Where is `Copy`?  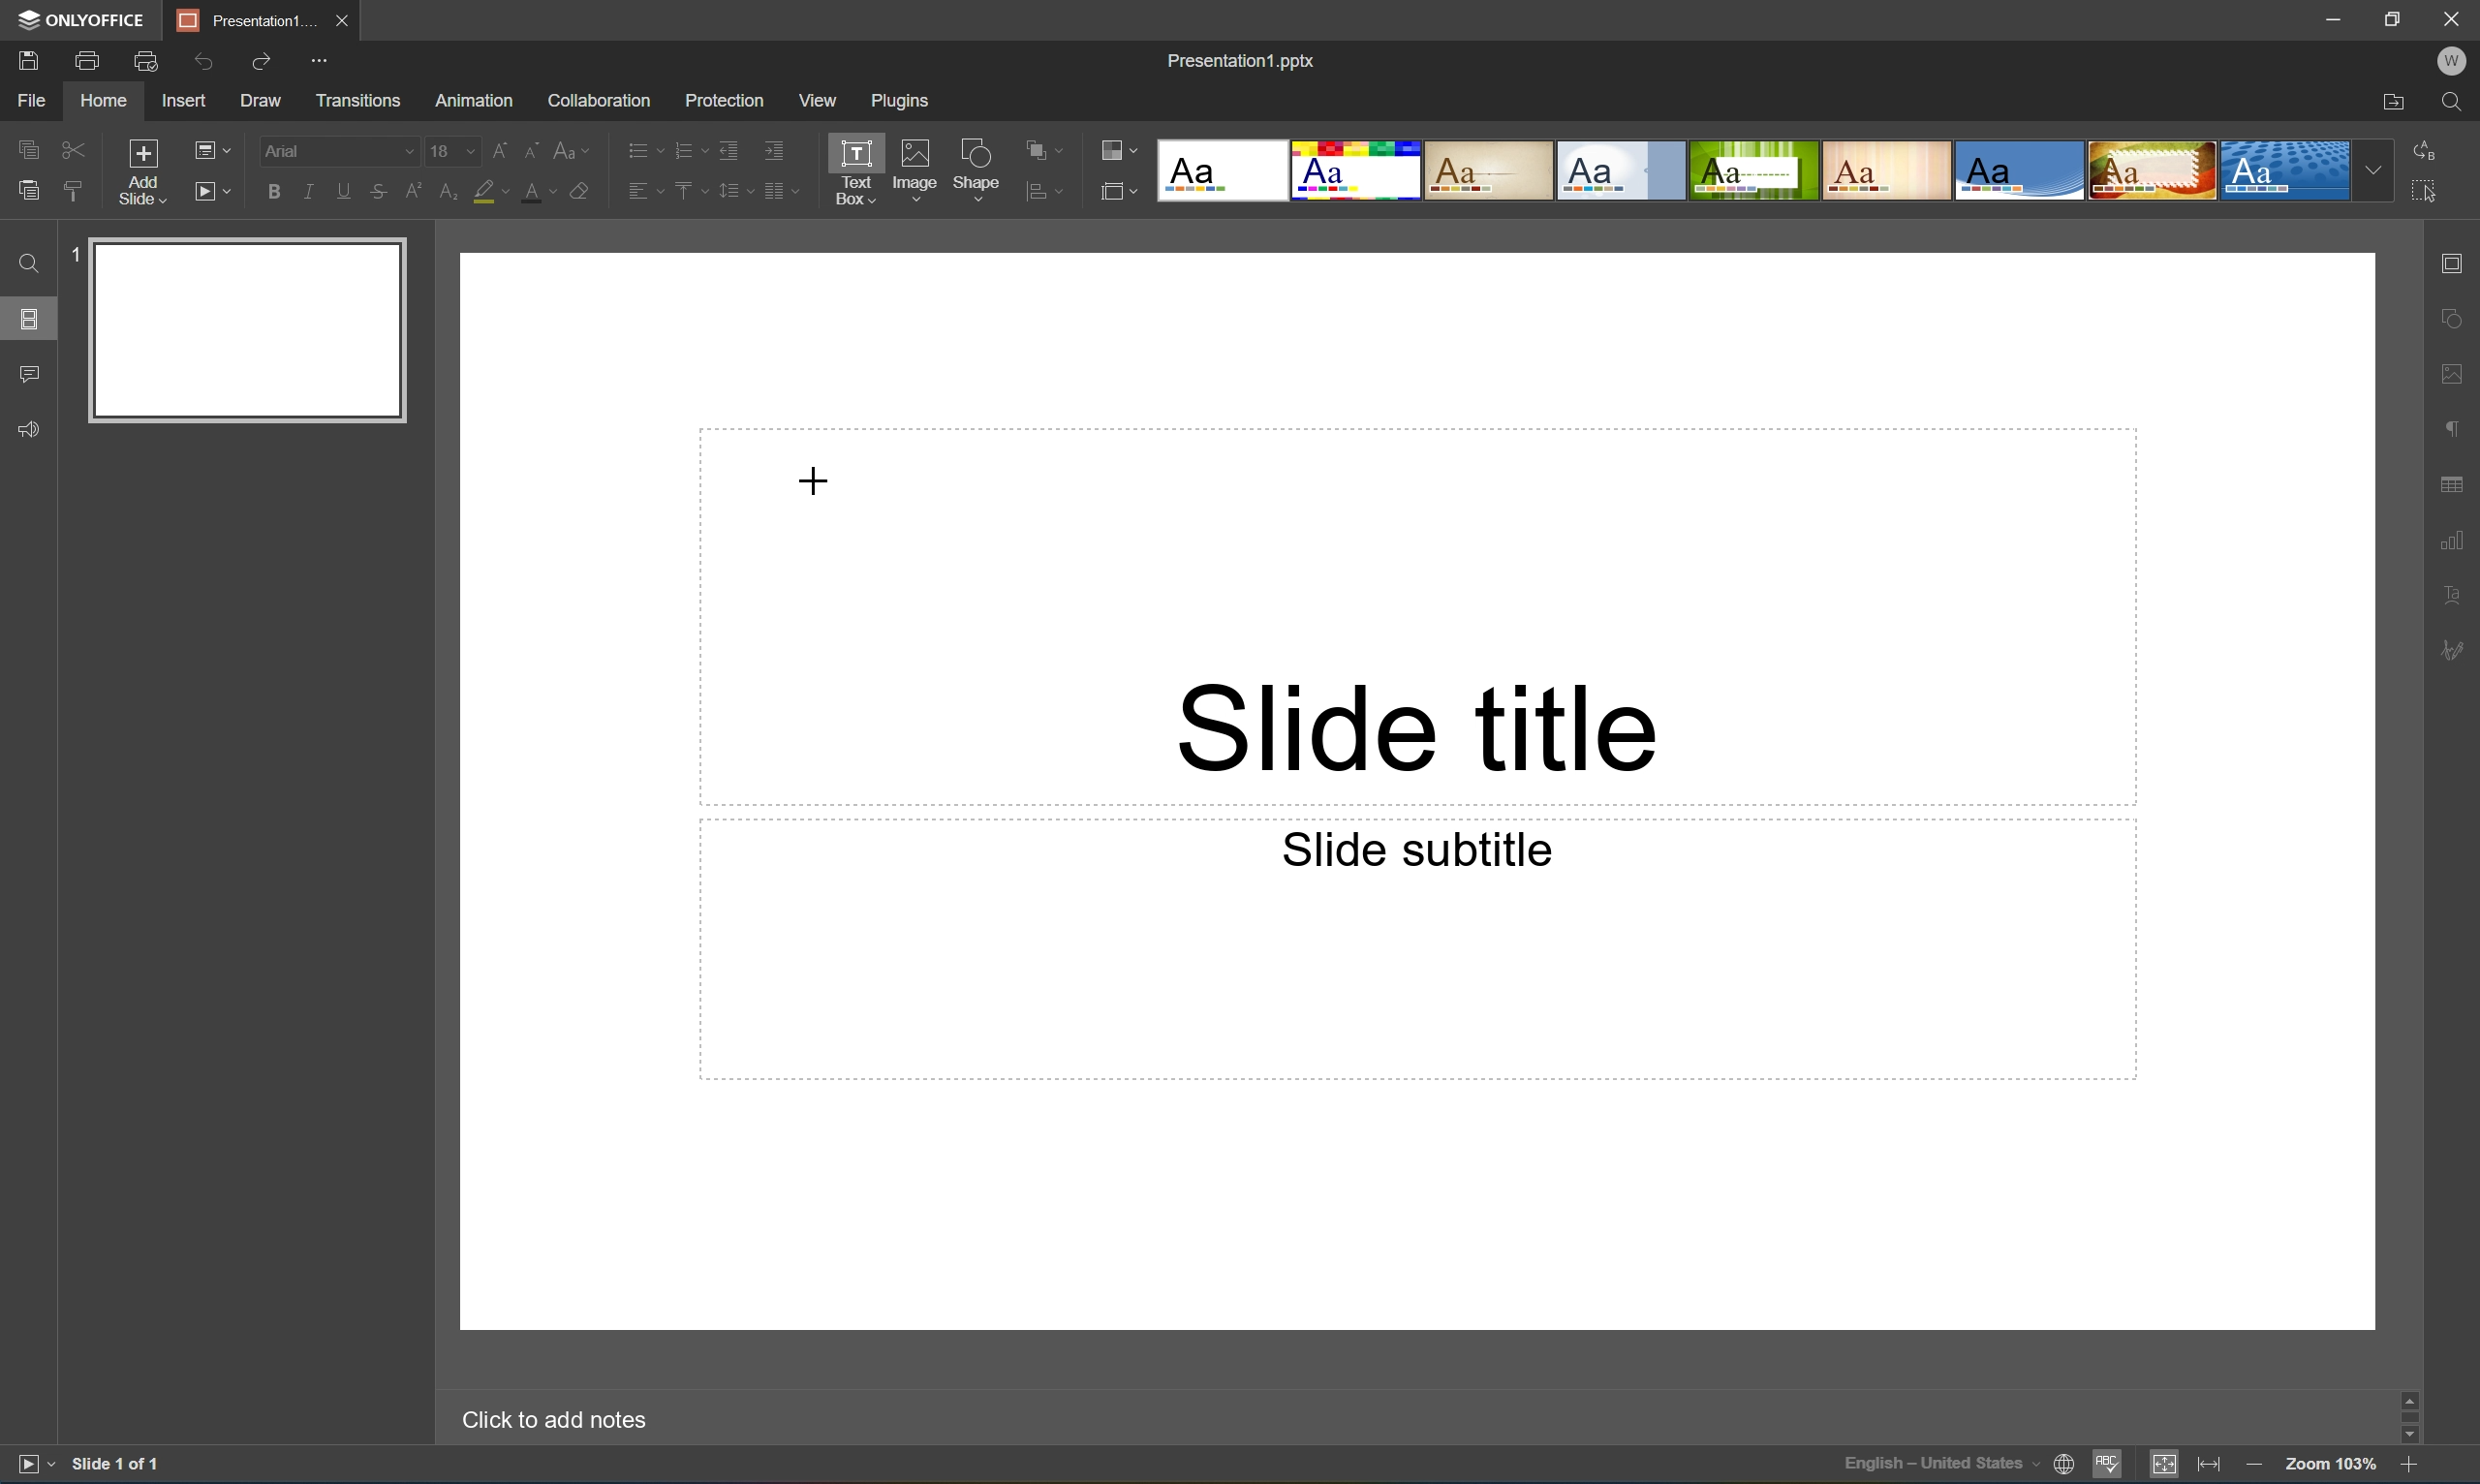
Copy is located at coordinates (28, 148).